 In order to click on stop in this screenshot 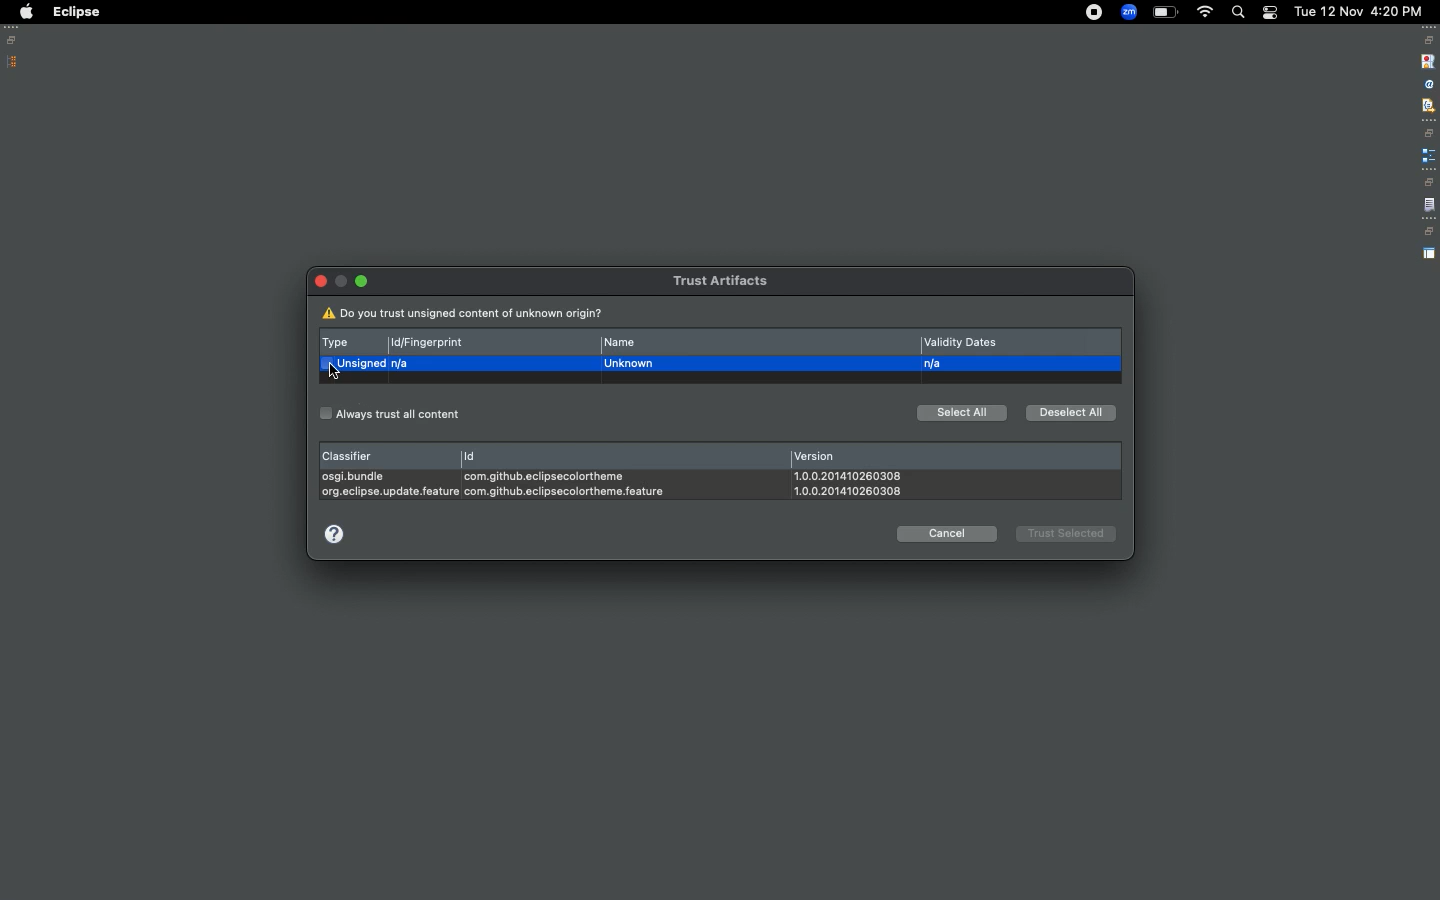, I will do `click(1426, 60)`.